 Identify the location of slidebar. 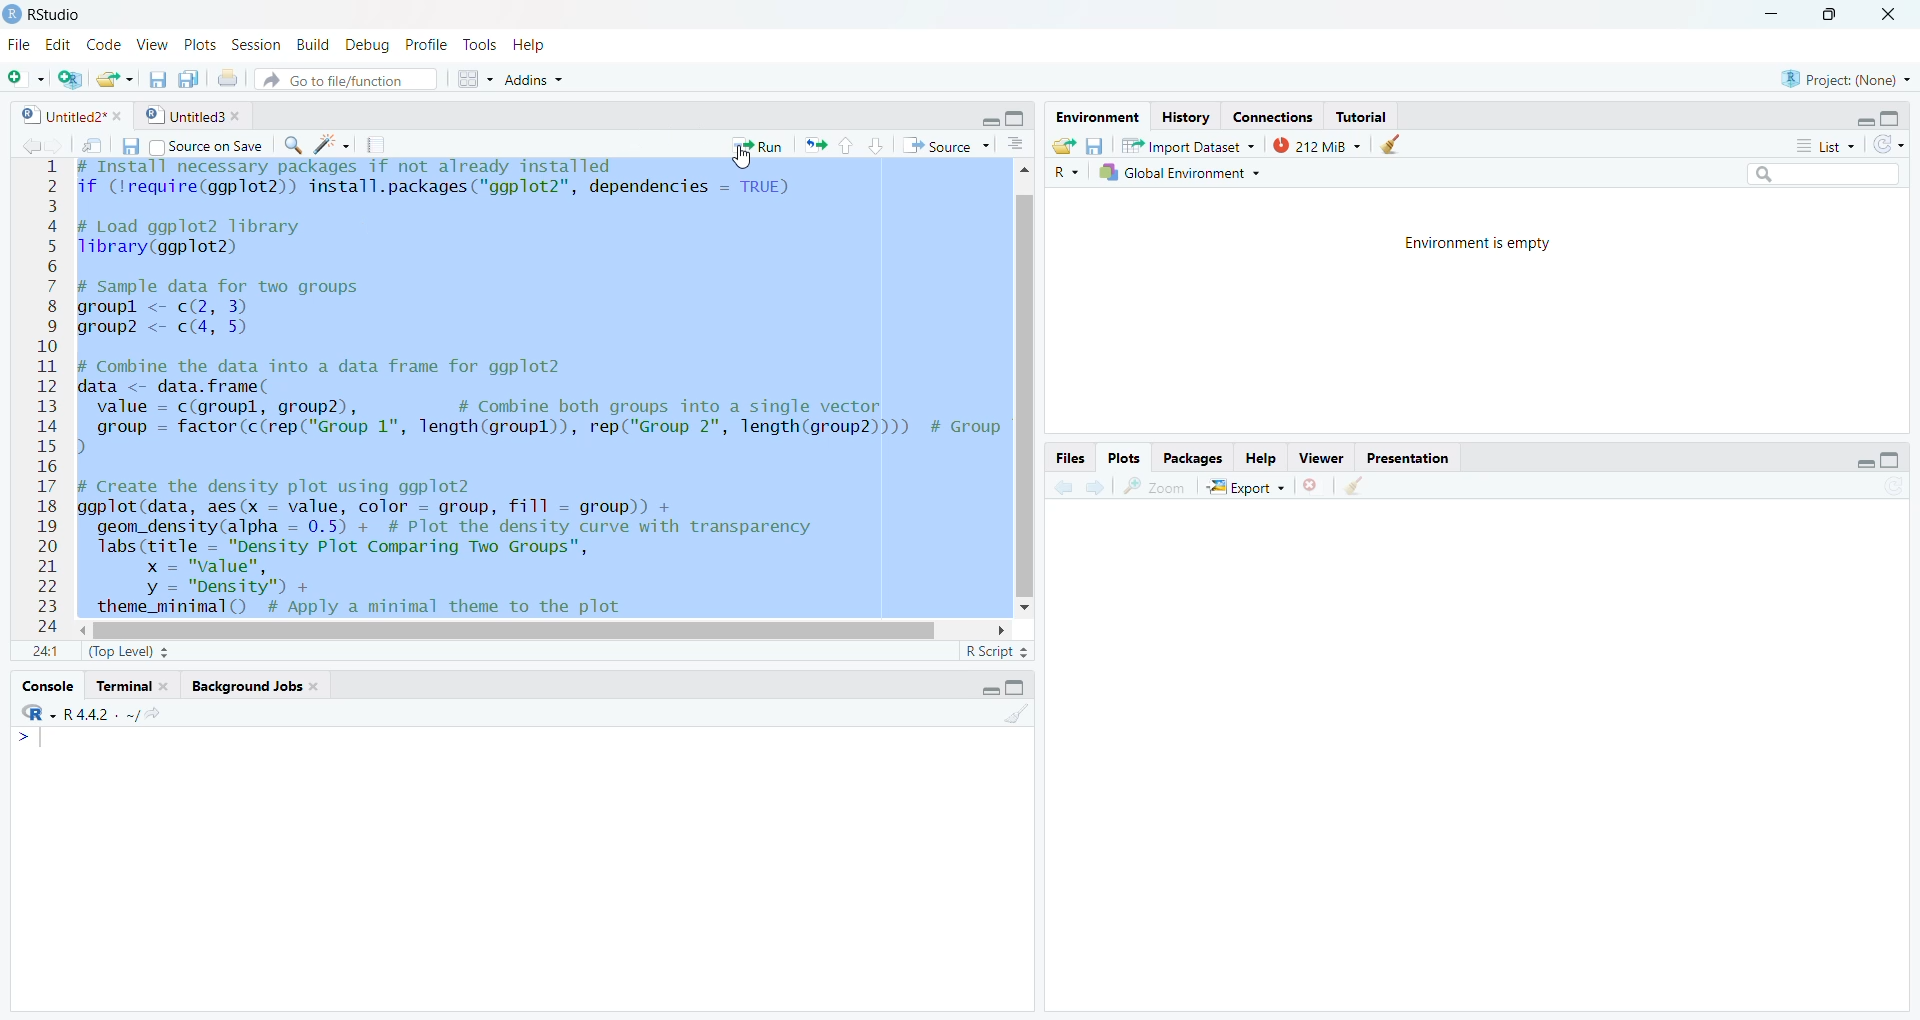
(1028, 412).